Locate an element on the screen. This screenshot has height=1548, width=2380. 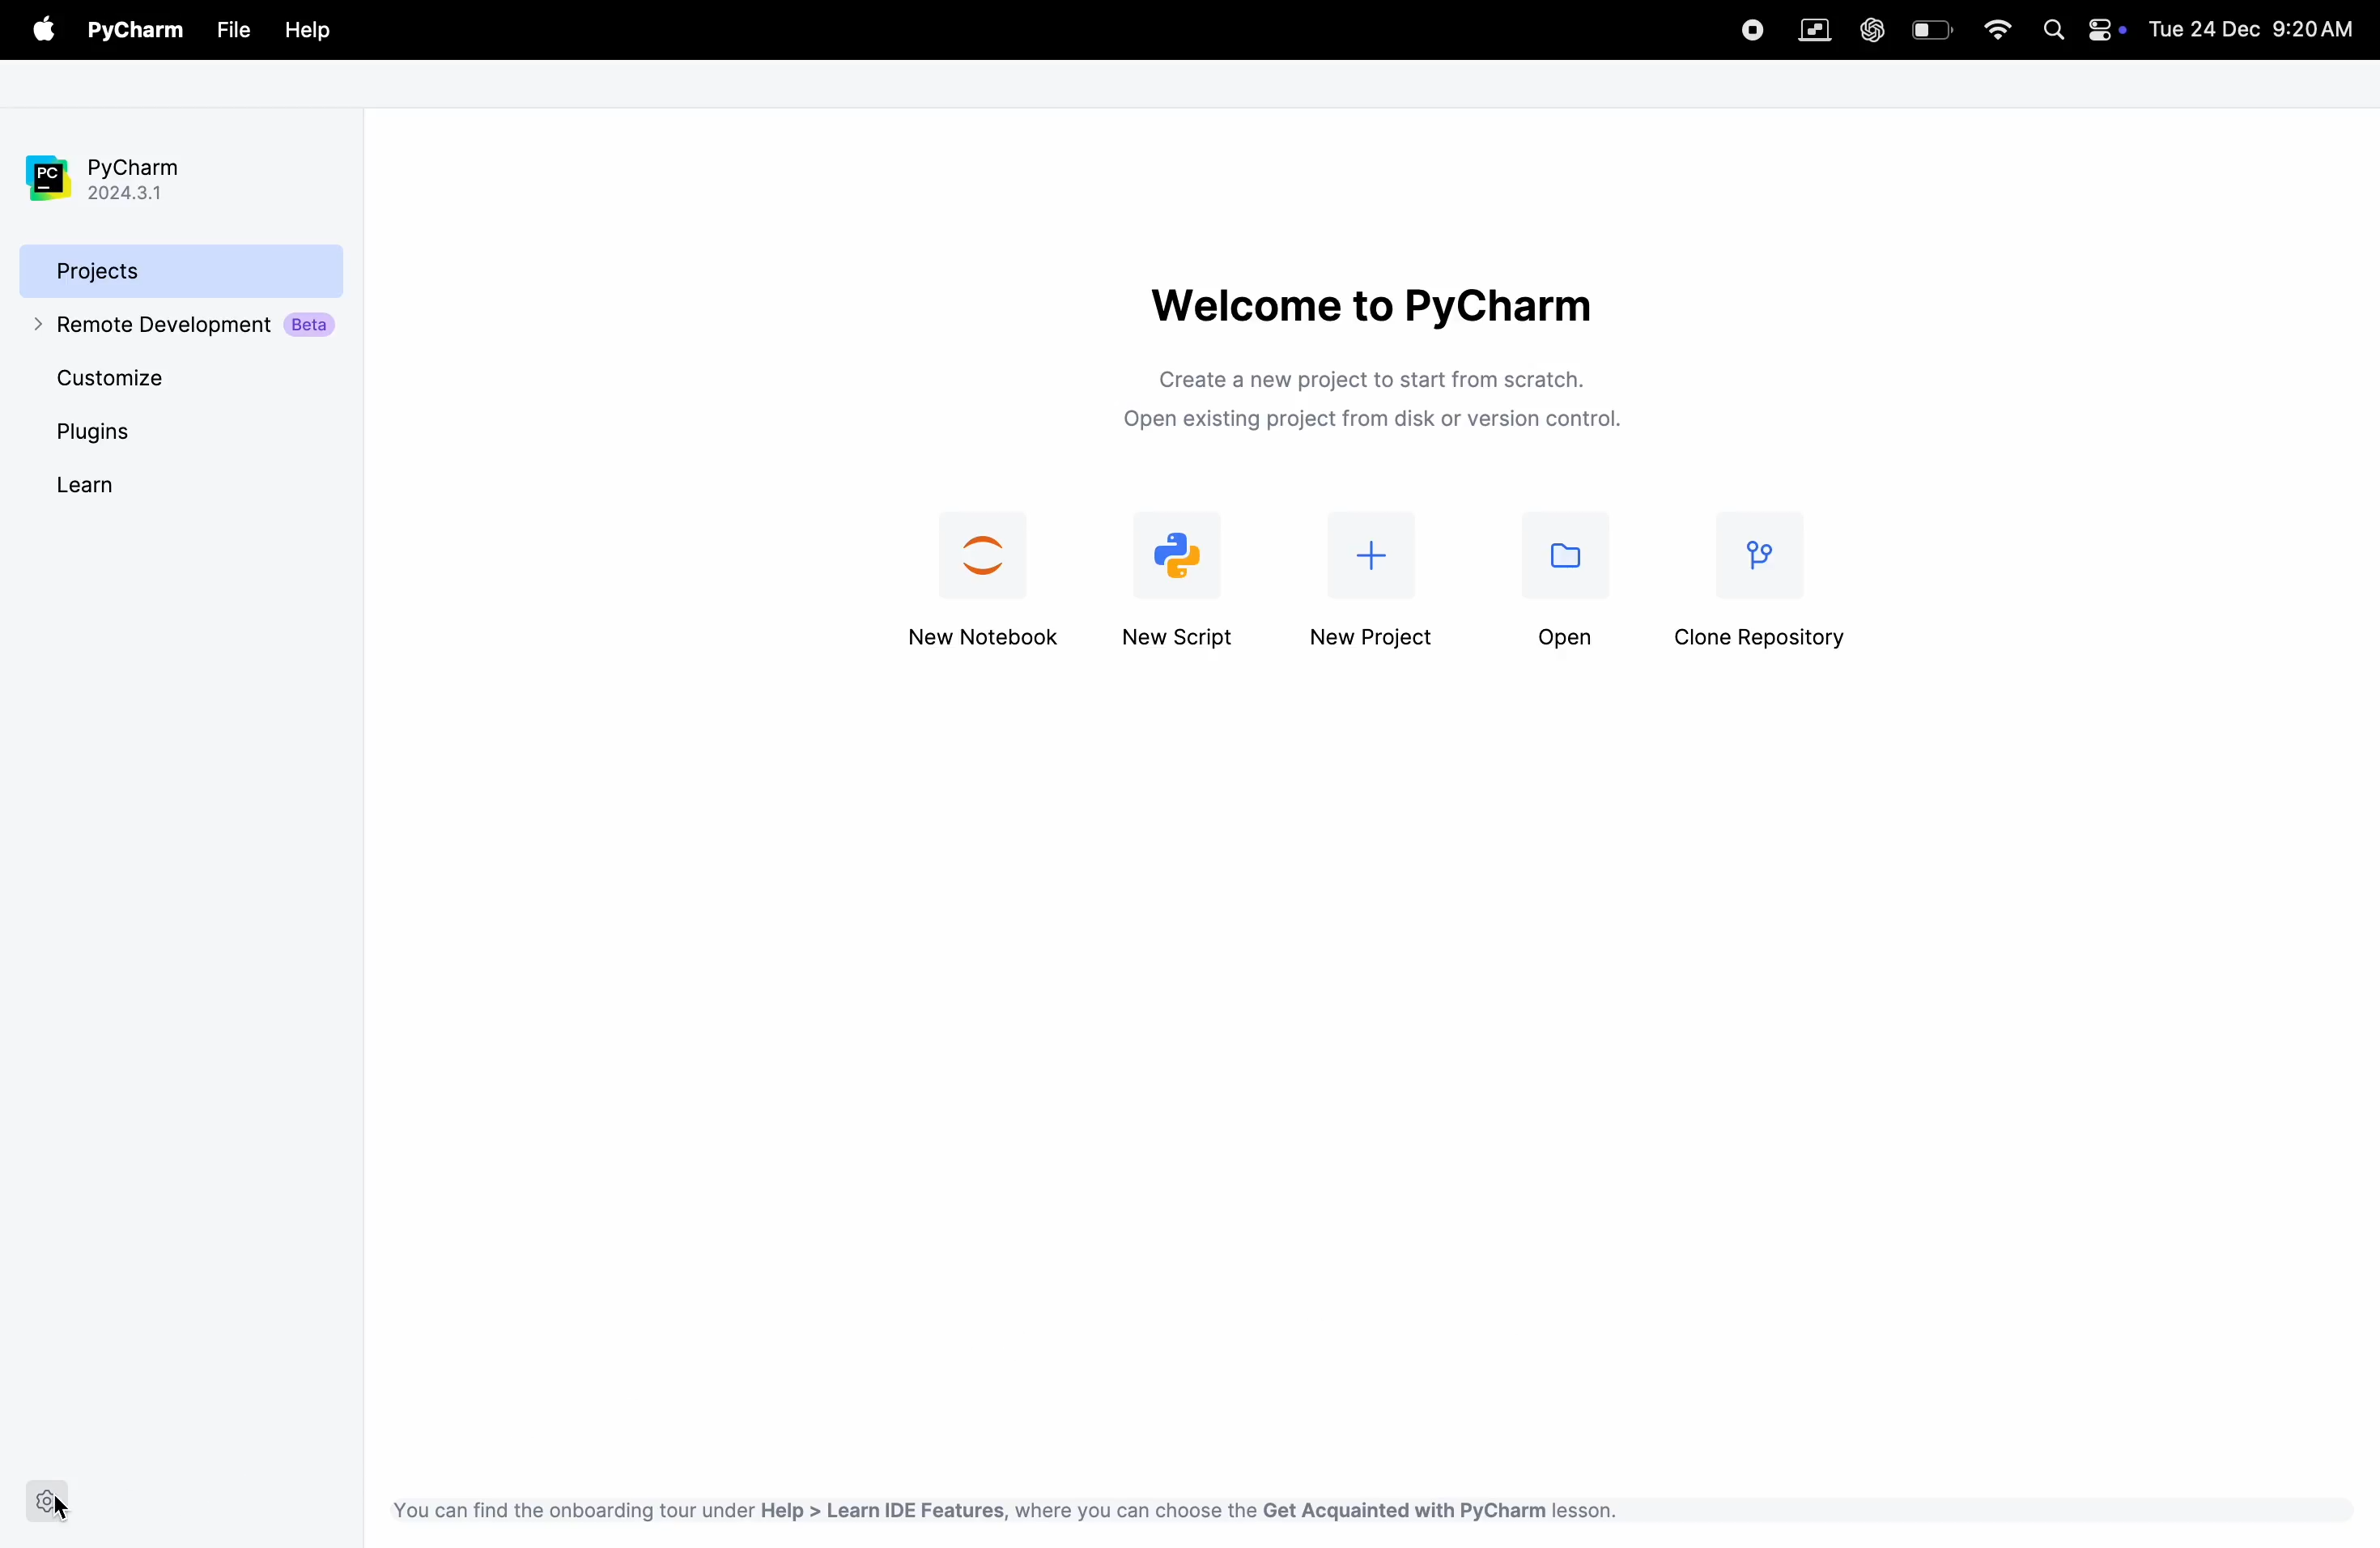
battery is located at coordinates (1933, 29).